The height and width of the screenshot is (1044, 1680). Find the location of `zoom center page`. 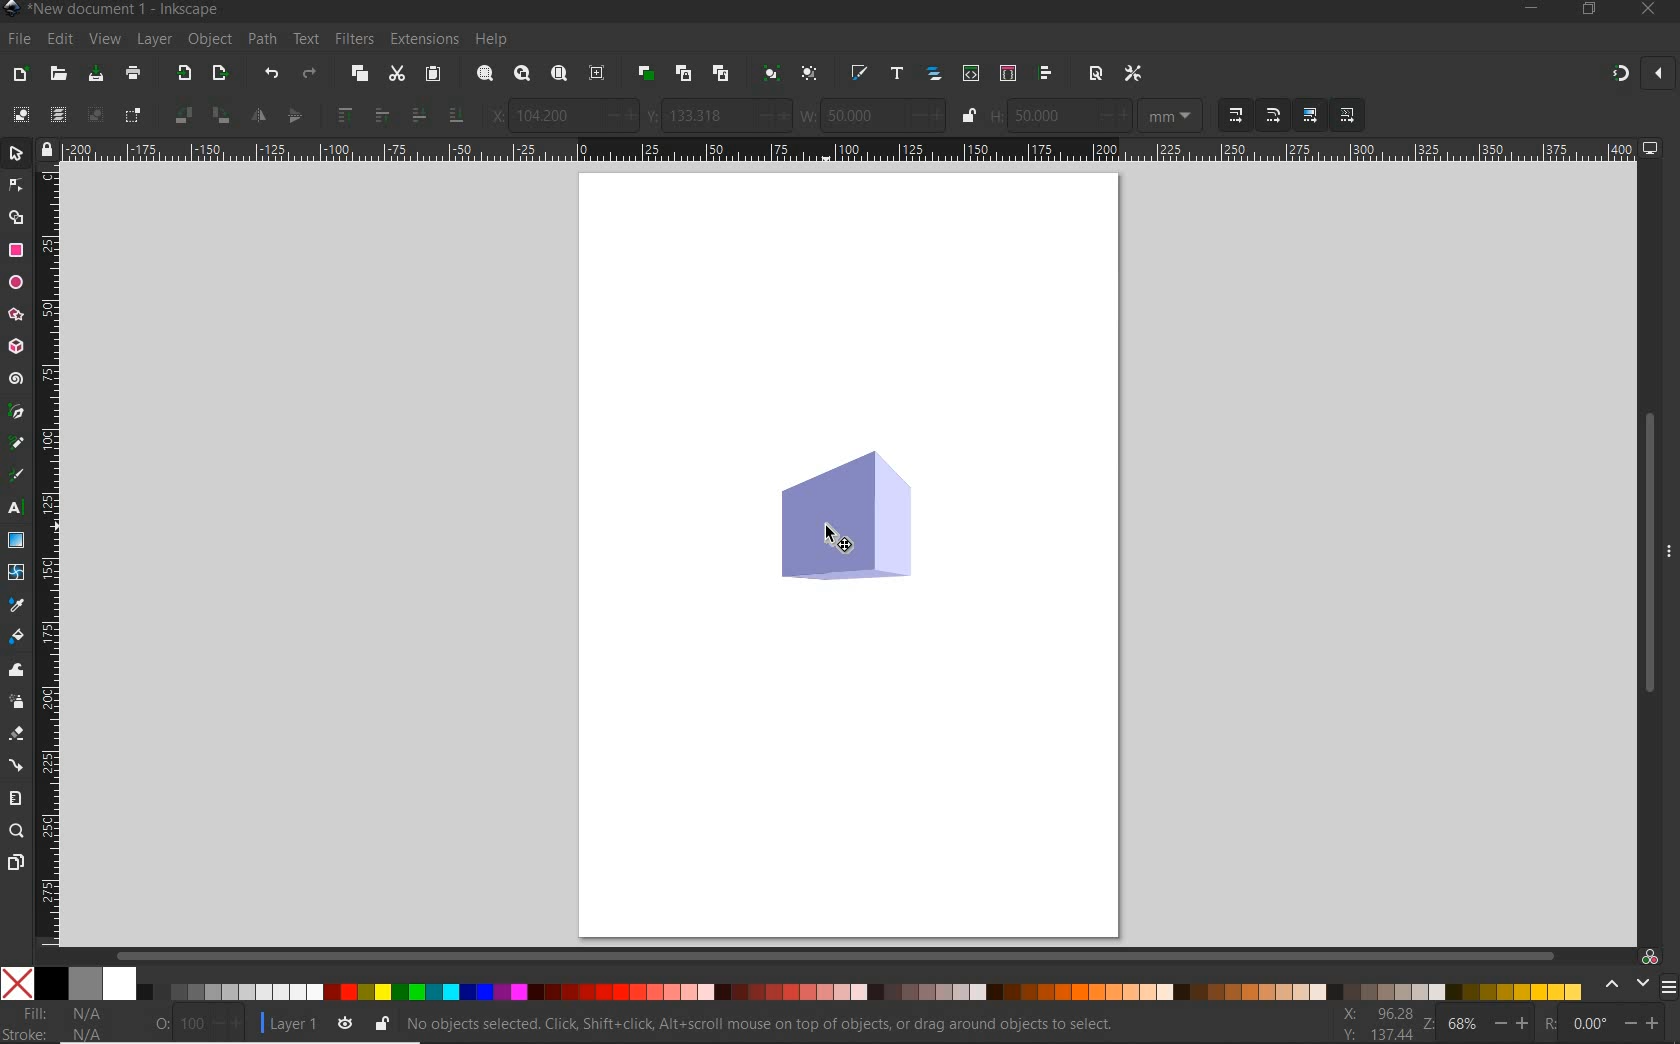

zoom center page is located at coordinates (596, 72).